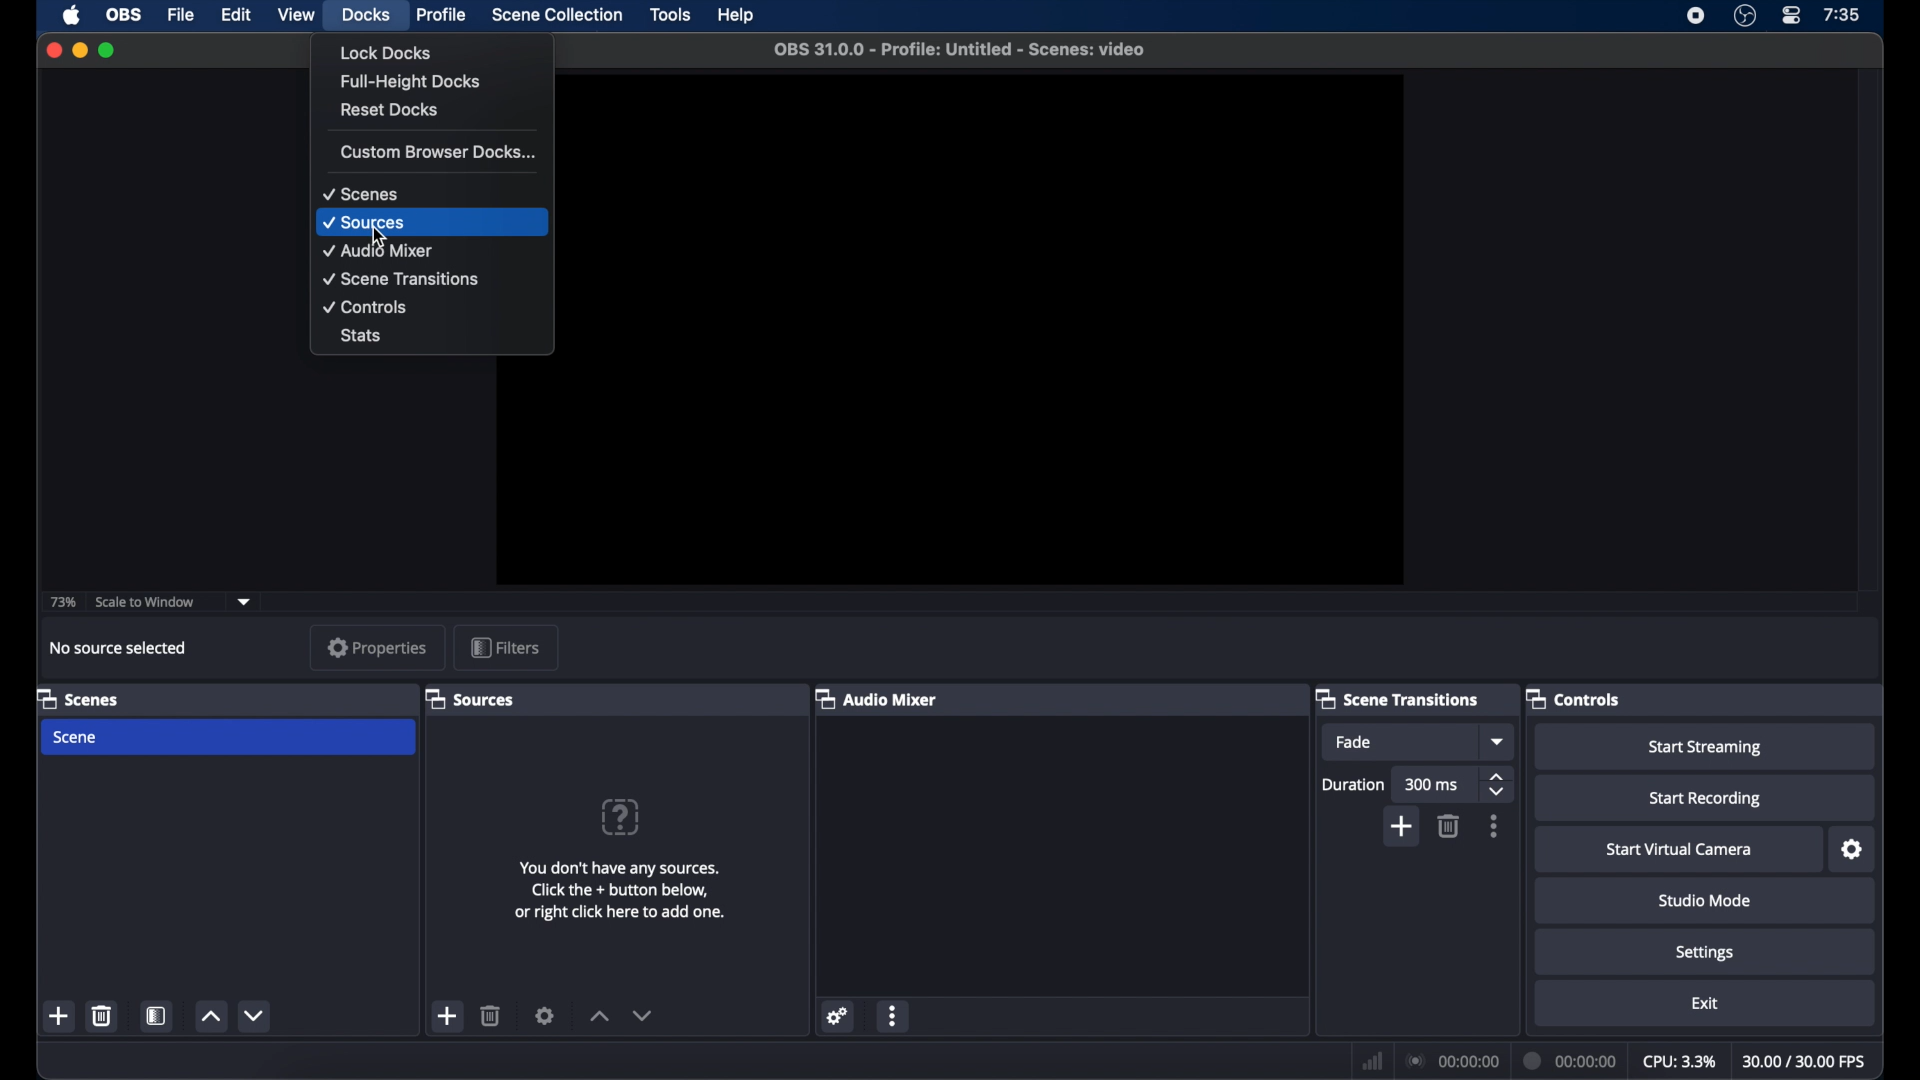 This screenshot has height=1080, width=1920. I want to click on settings, so click(546, 1016).